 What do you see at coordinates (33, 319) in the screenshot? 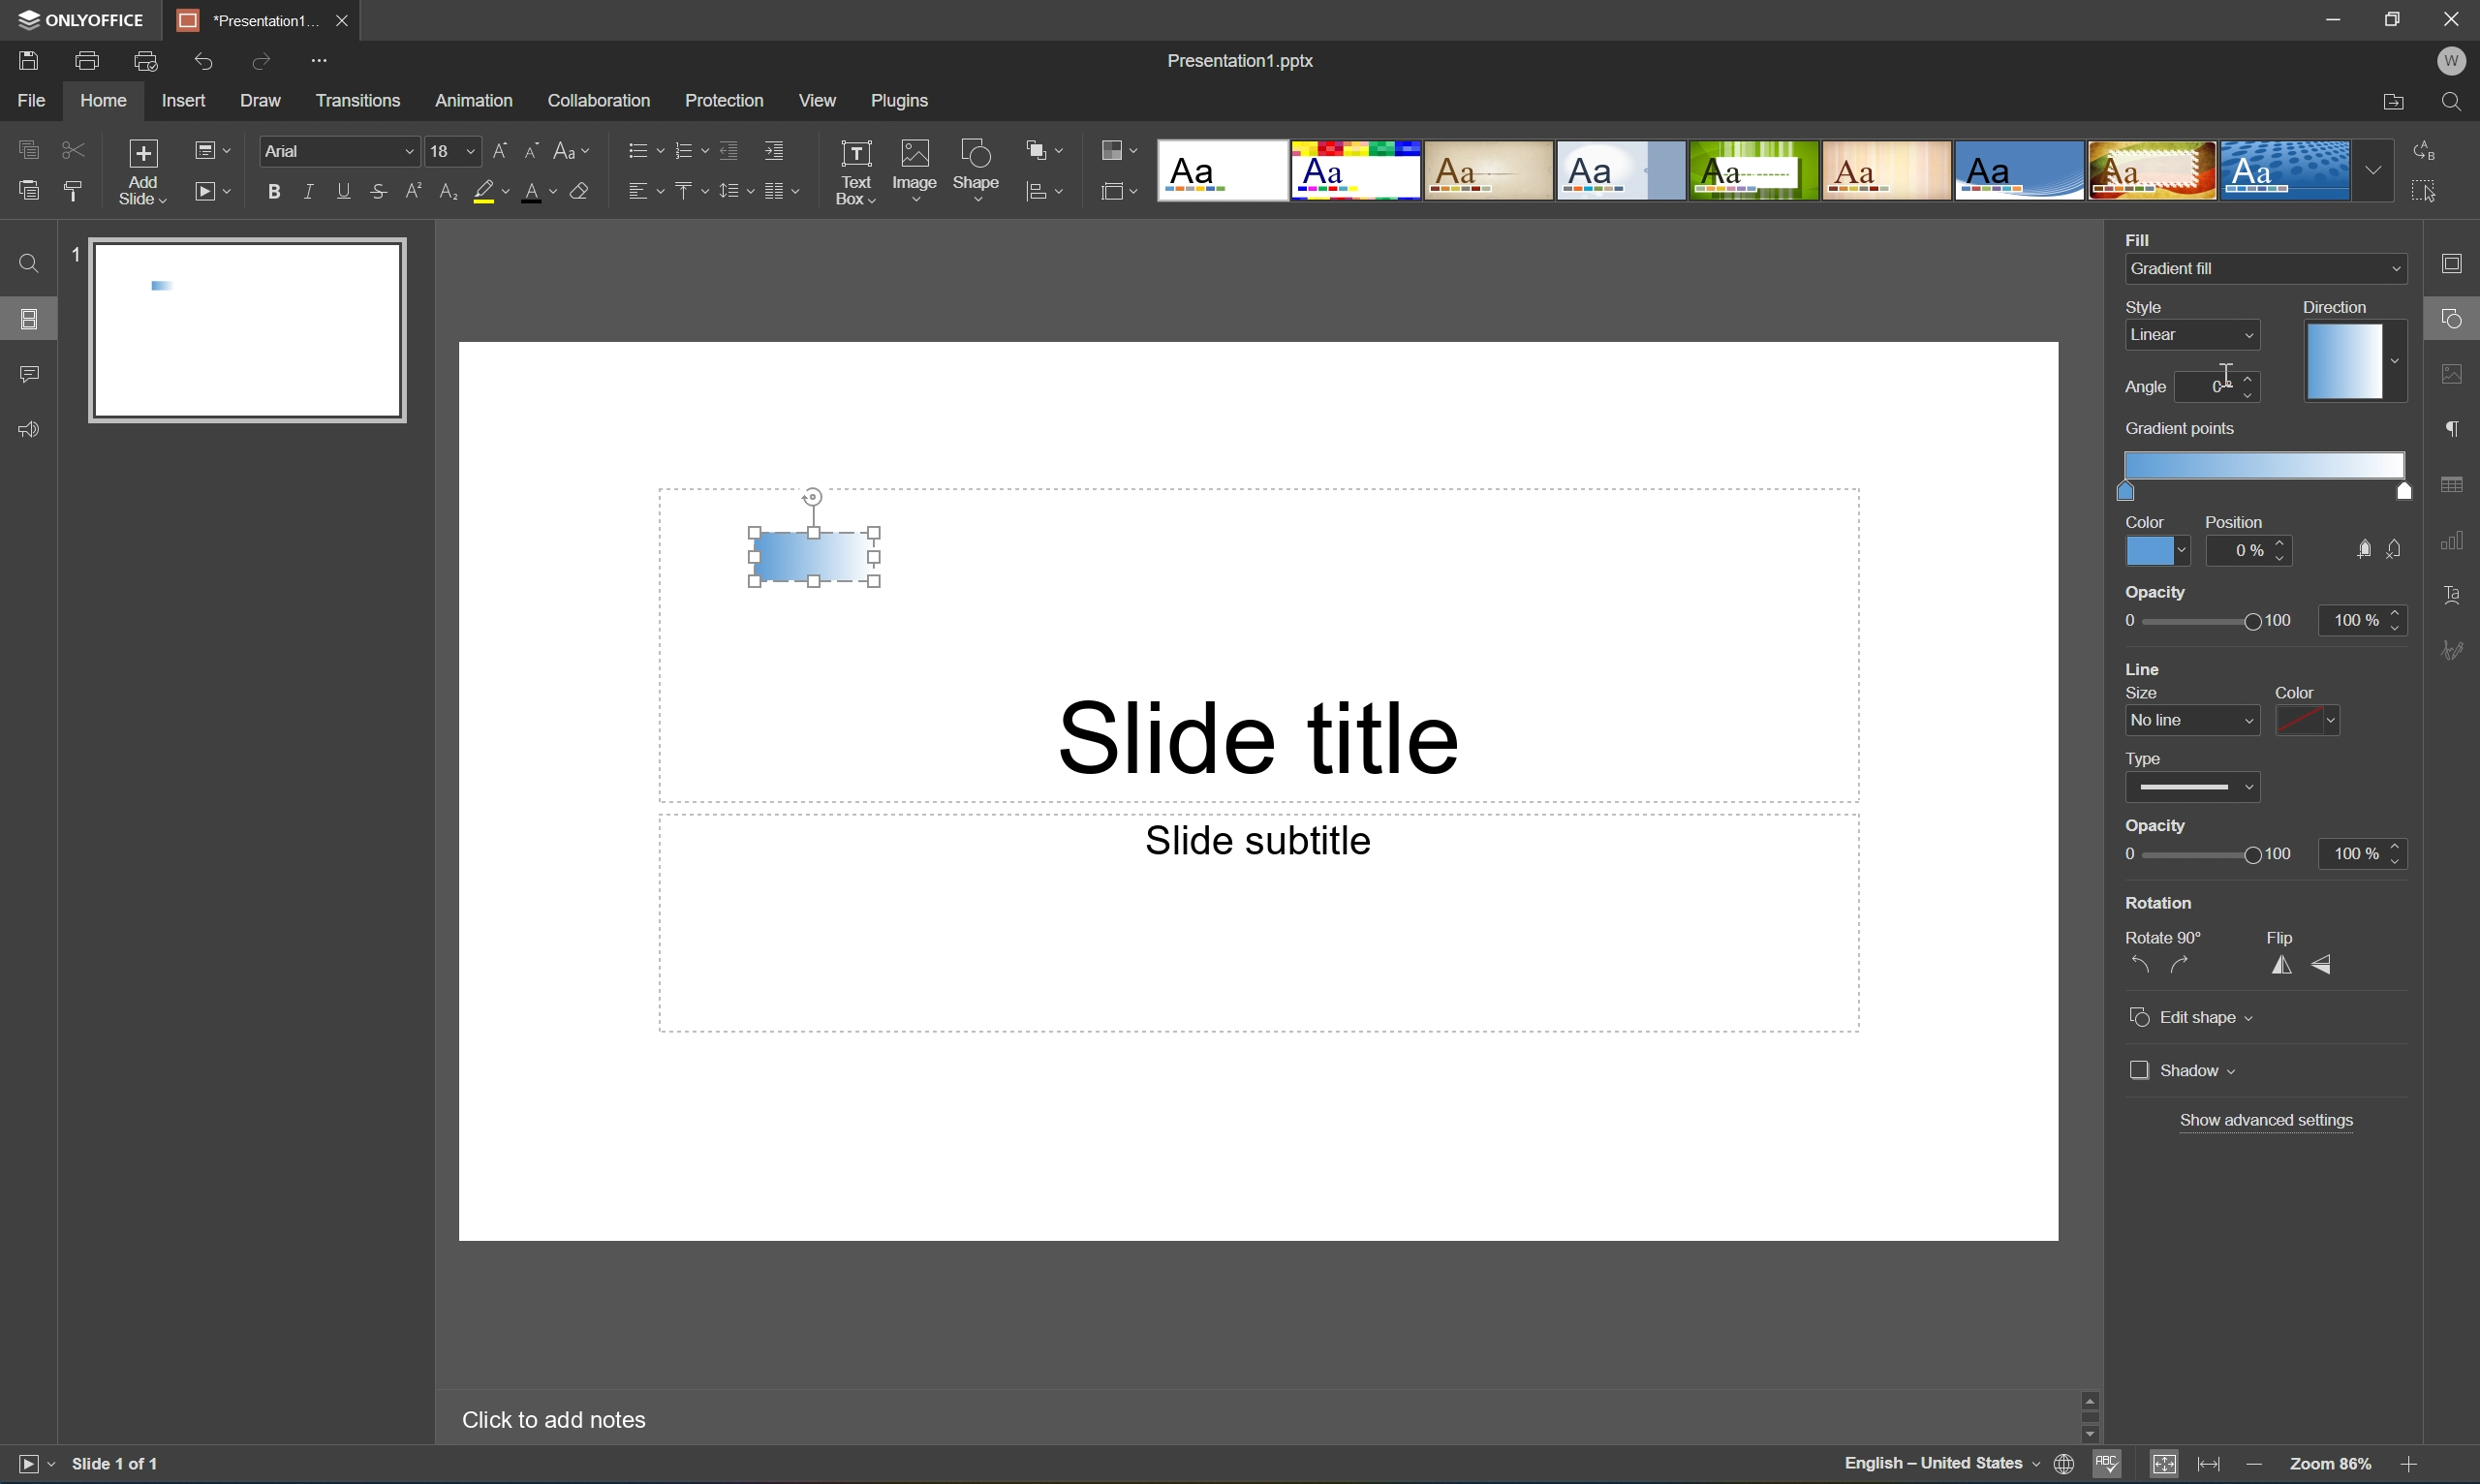
I see `Slides` at bounding box center [33, 319].